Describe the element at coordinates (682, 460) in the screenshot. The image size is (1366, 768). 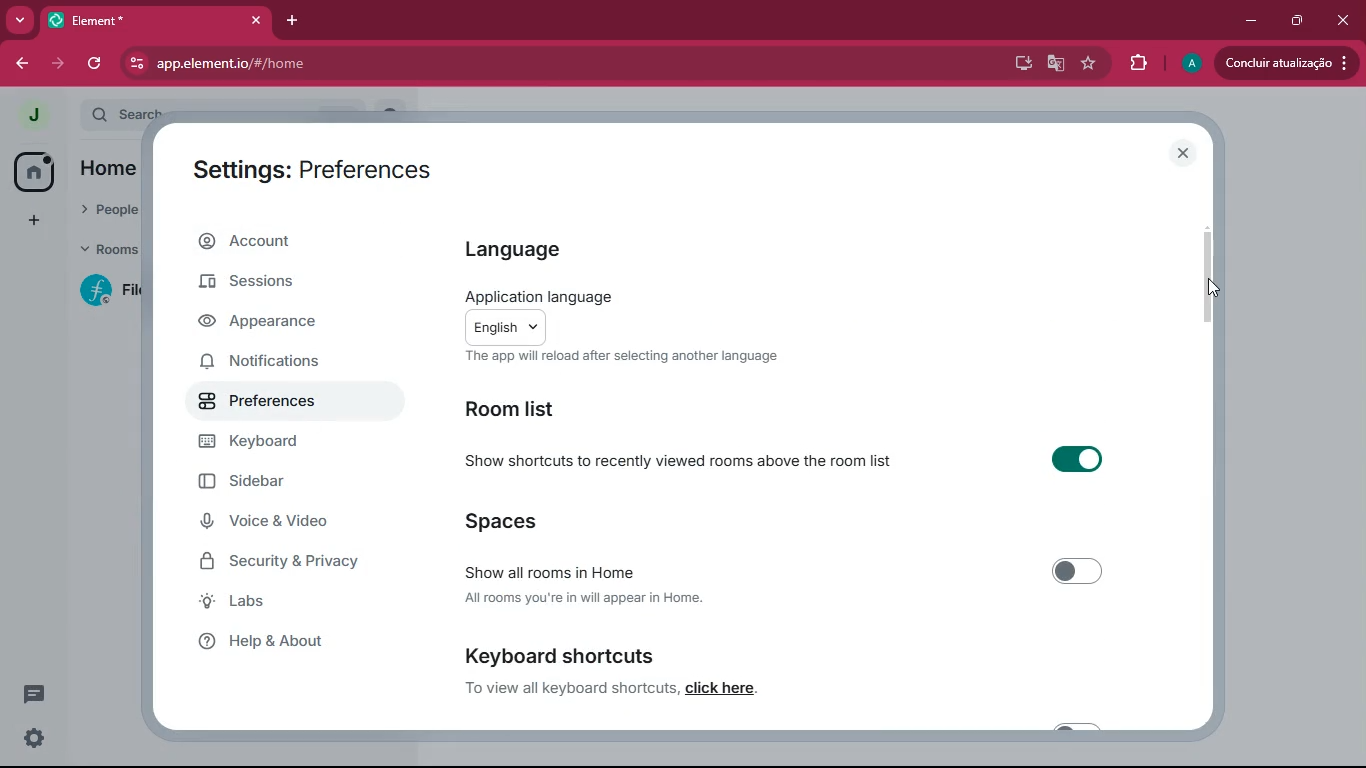
I see `show shortcuts to recently viewed rooms above the room list` at that location.